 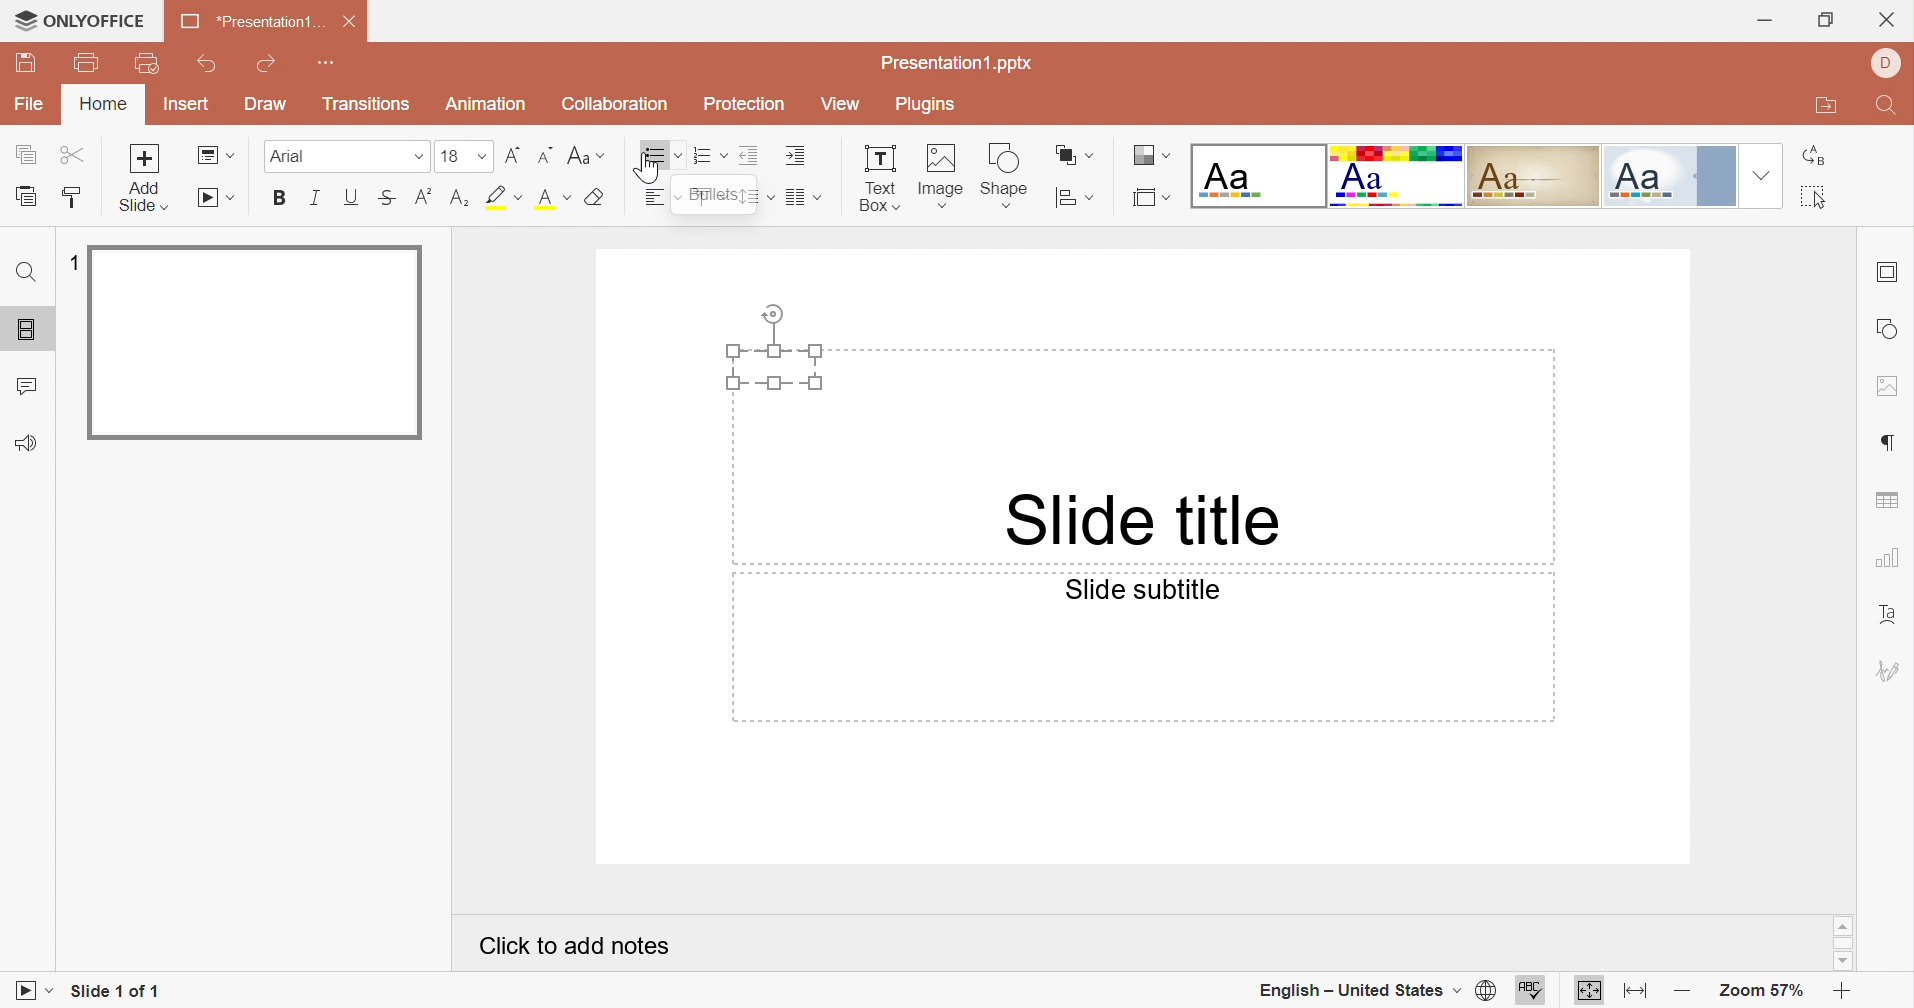 What do you see at coordinates (715, 197) in the screenshot?
I see `Bullets` at bounding box center [715, 197].